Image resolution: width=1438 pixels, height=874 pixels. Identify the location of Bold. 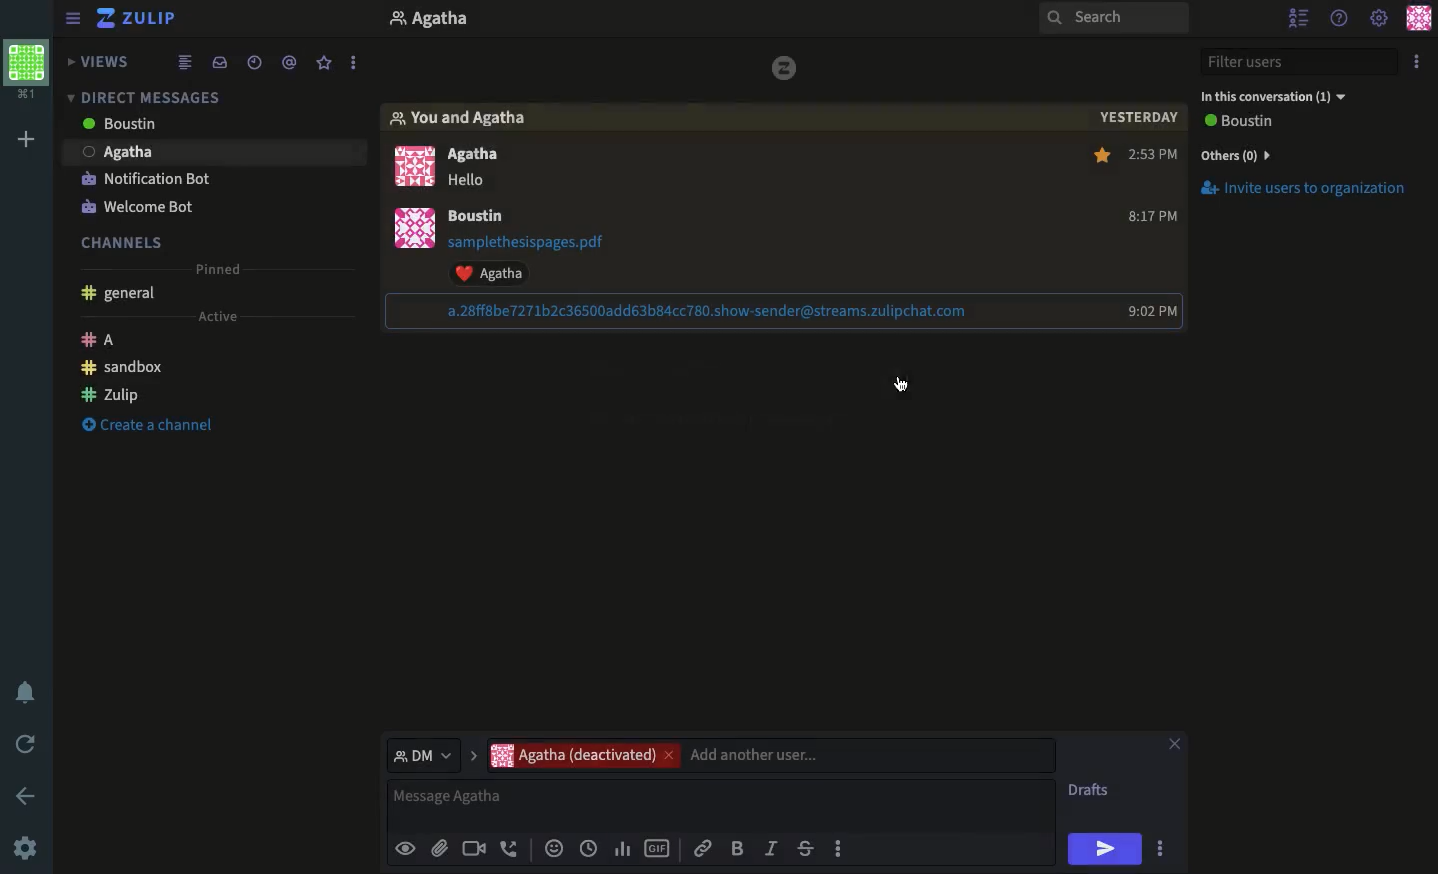
(737, 847).